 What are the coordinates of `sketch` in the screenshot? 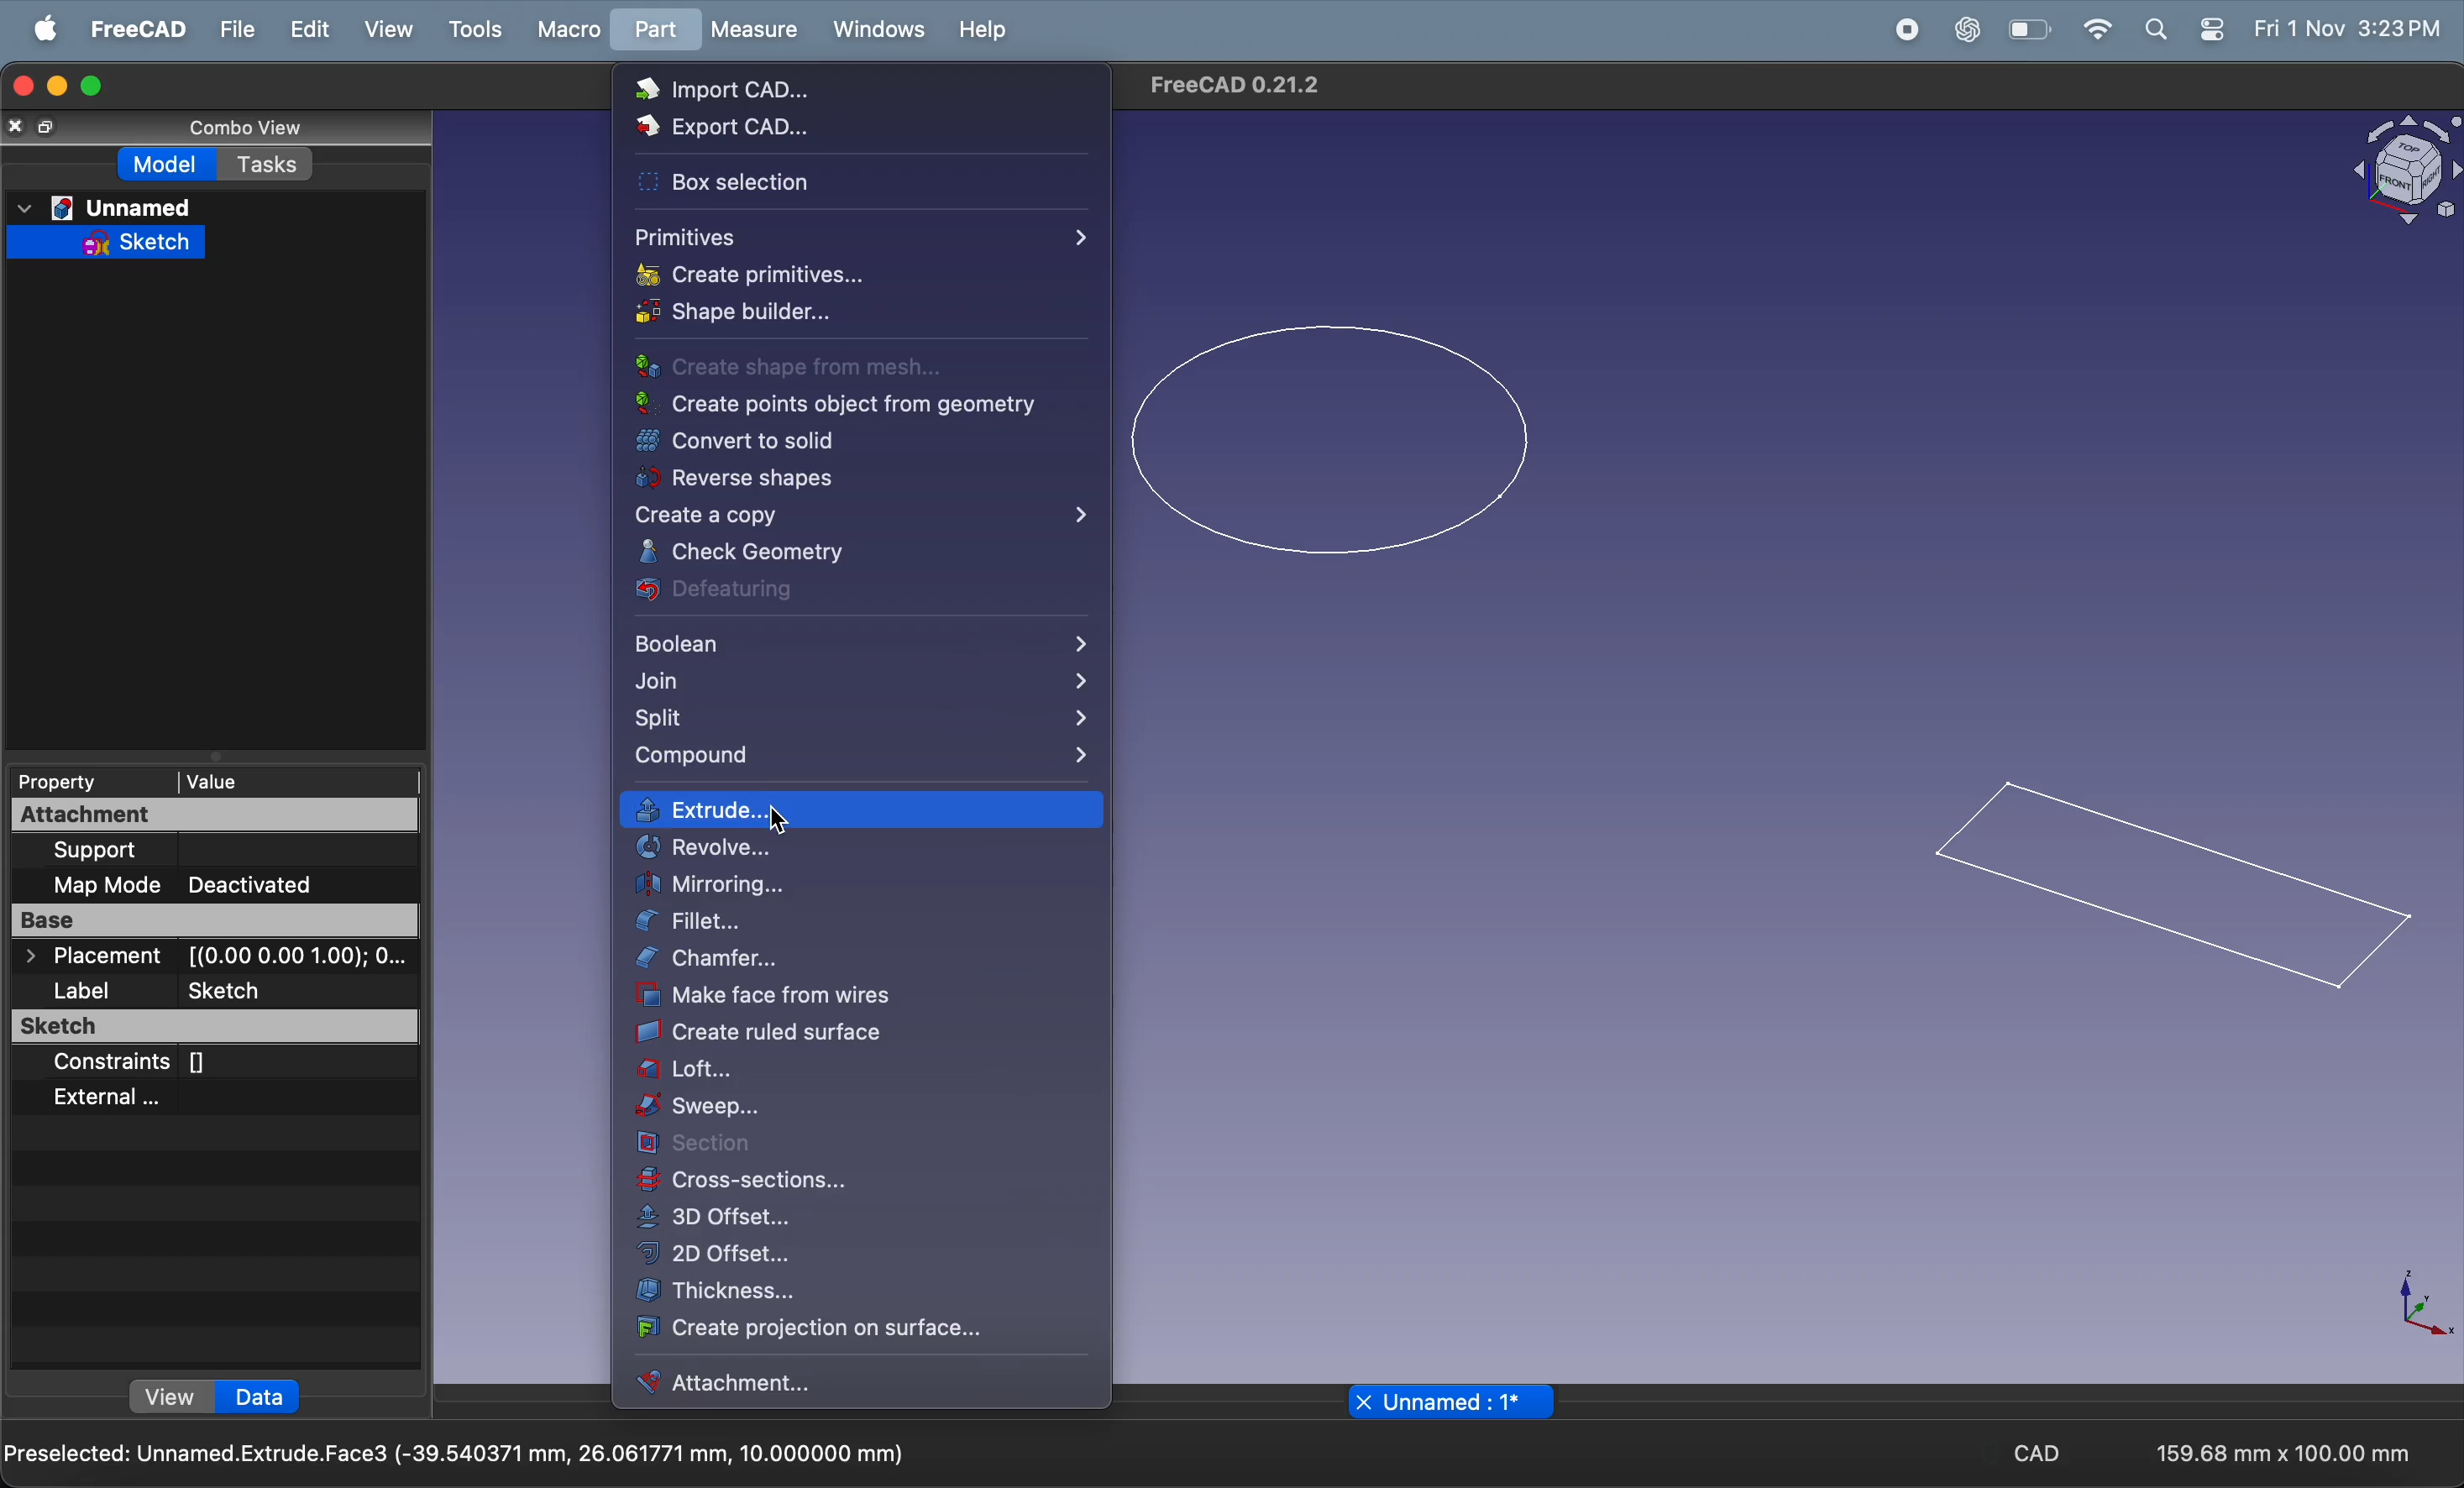 It's located at (105, 241).